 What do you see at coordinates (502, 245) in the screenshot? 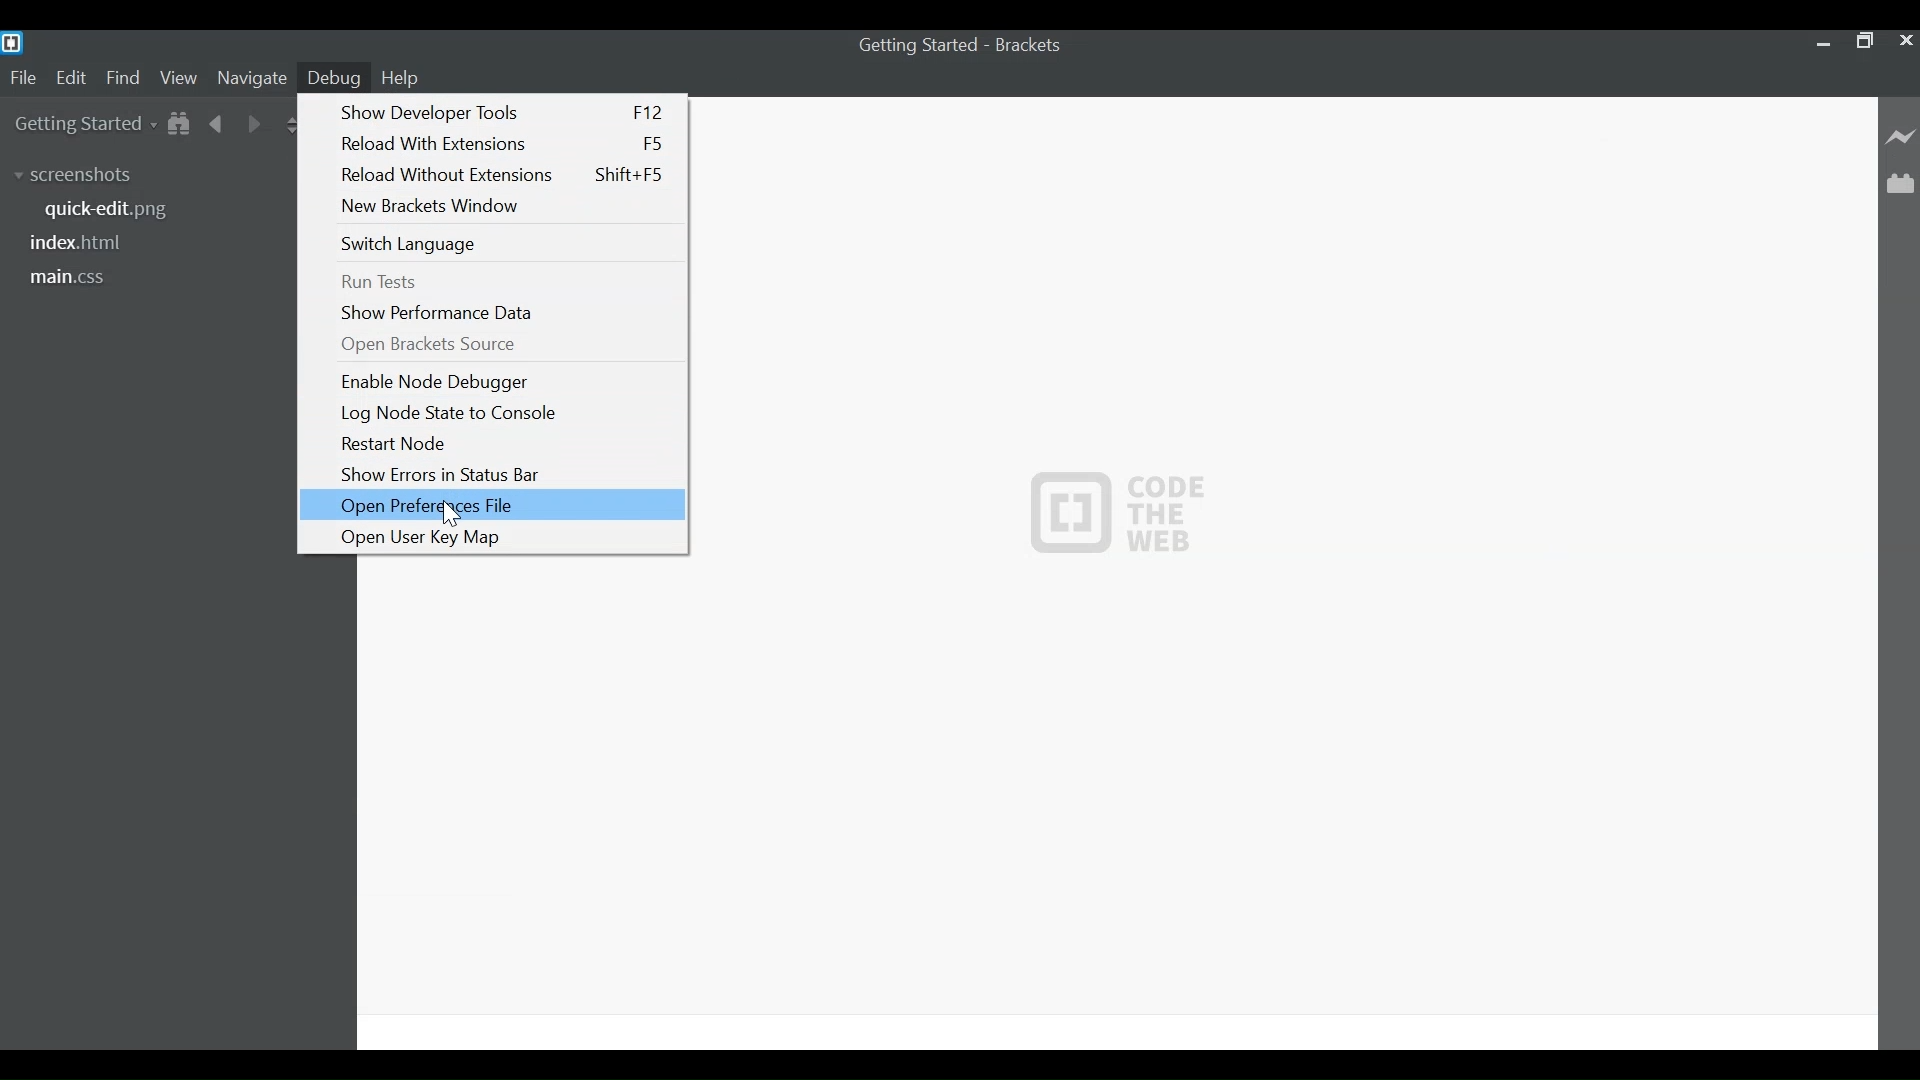
I see `Switch Language` at bounding box center [502, 245].